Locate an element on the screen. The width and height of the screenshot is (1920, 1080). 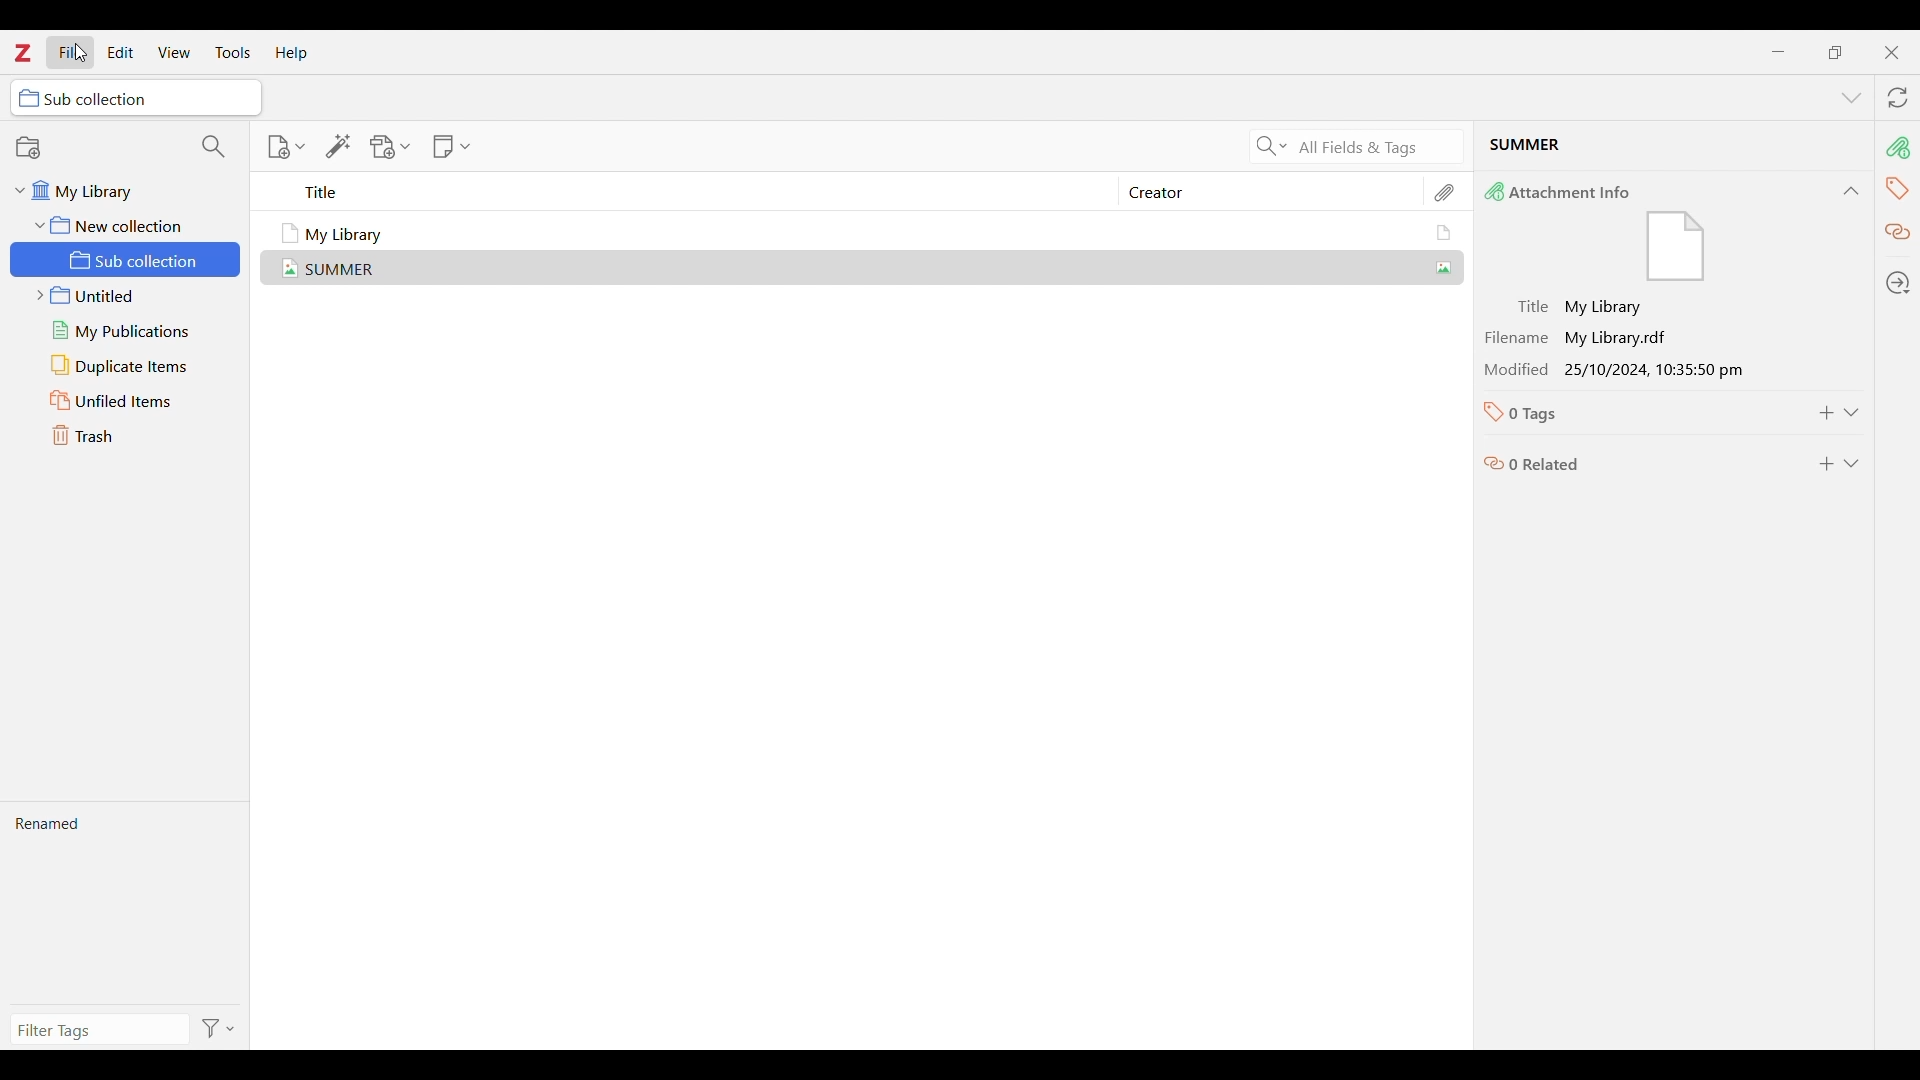
Unfiled items is located at coordinates (127, 400).